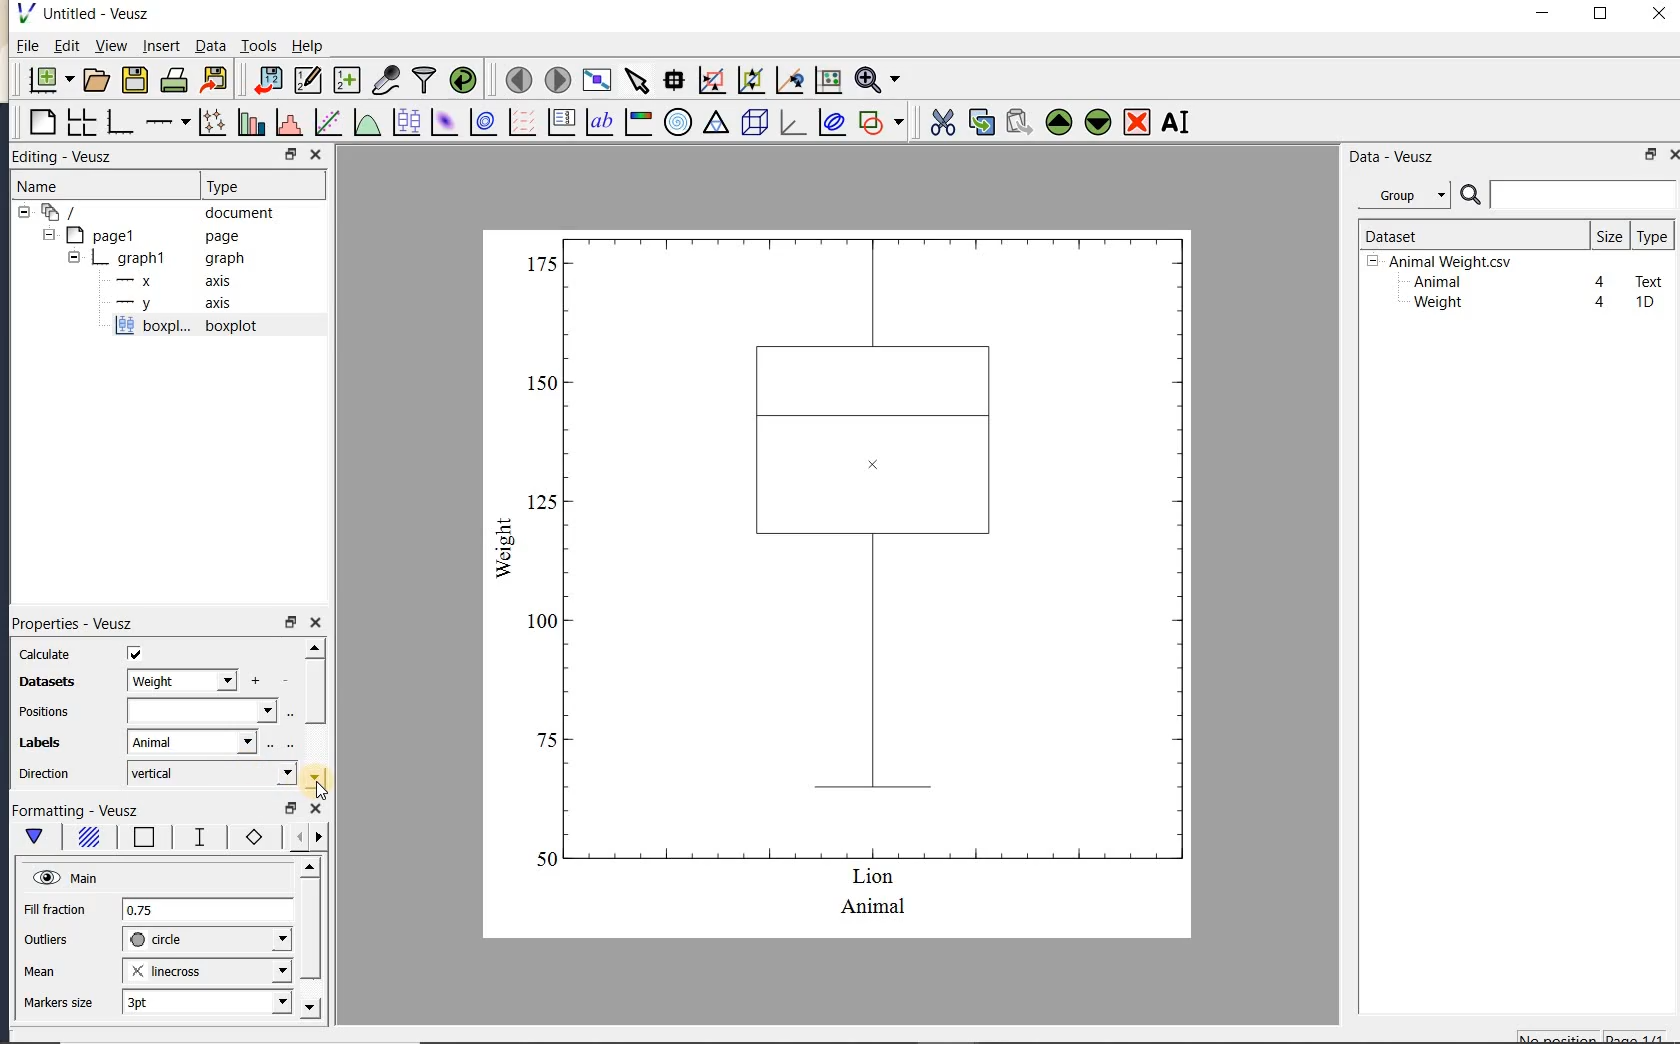 The height and width of the screenshot is (1044, 1680). What do you see at coordinates (61, 1003) in the screenshot?
I see `markers size` at bounding box center [61, 1003].